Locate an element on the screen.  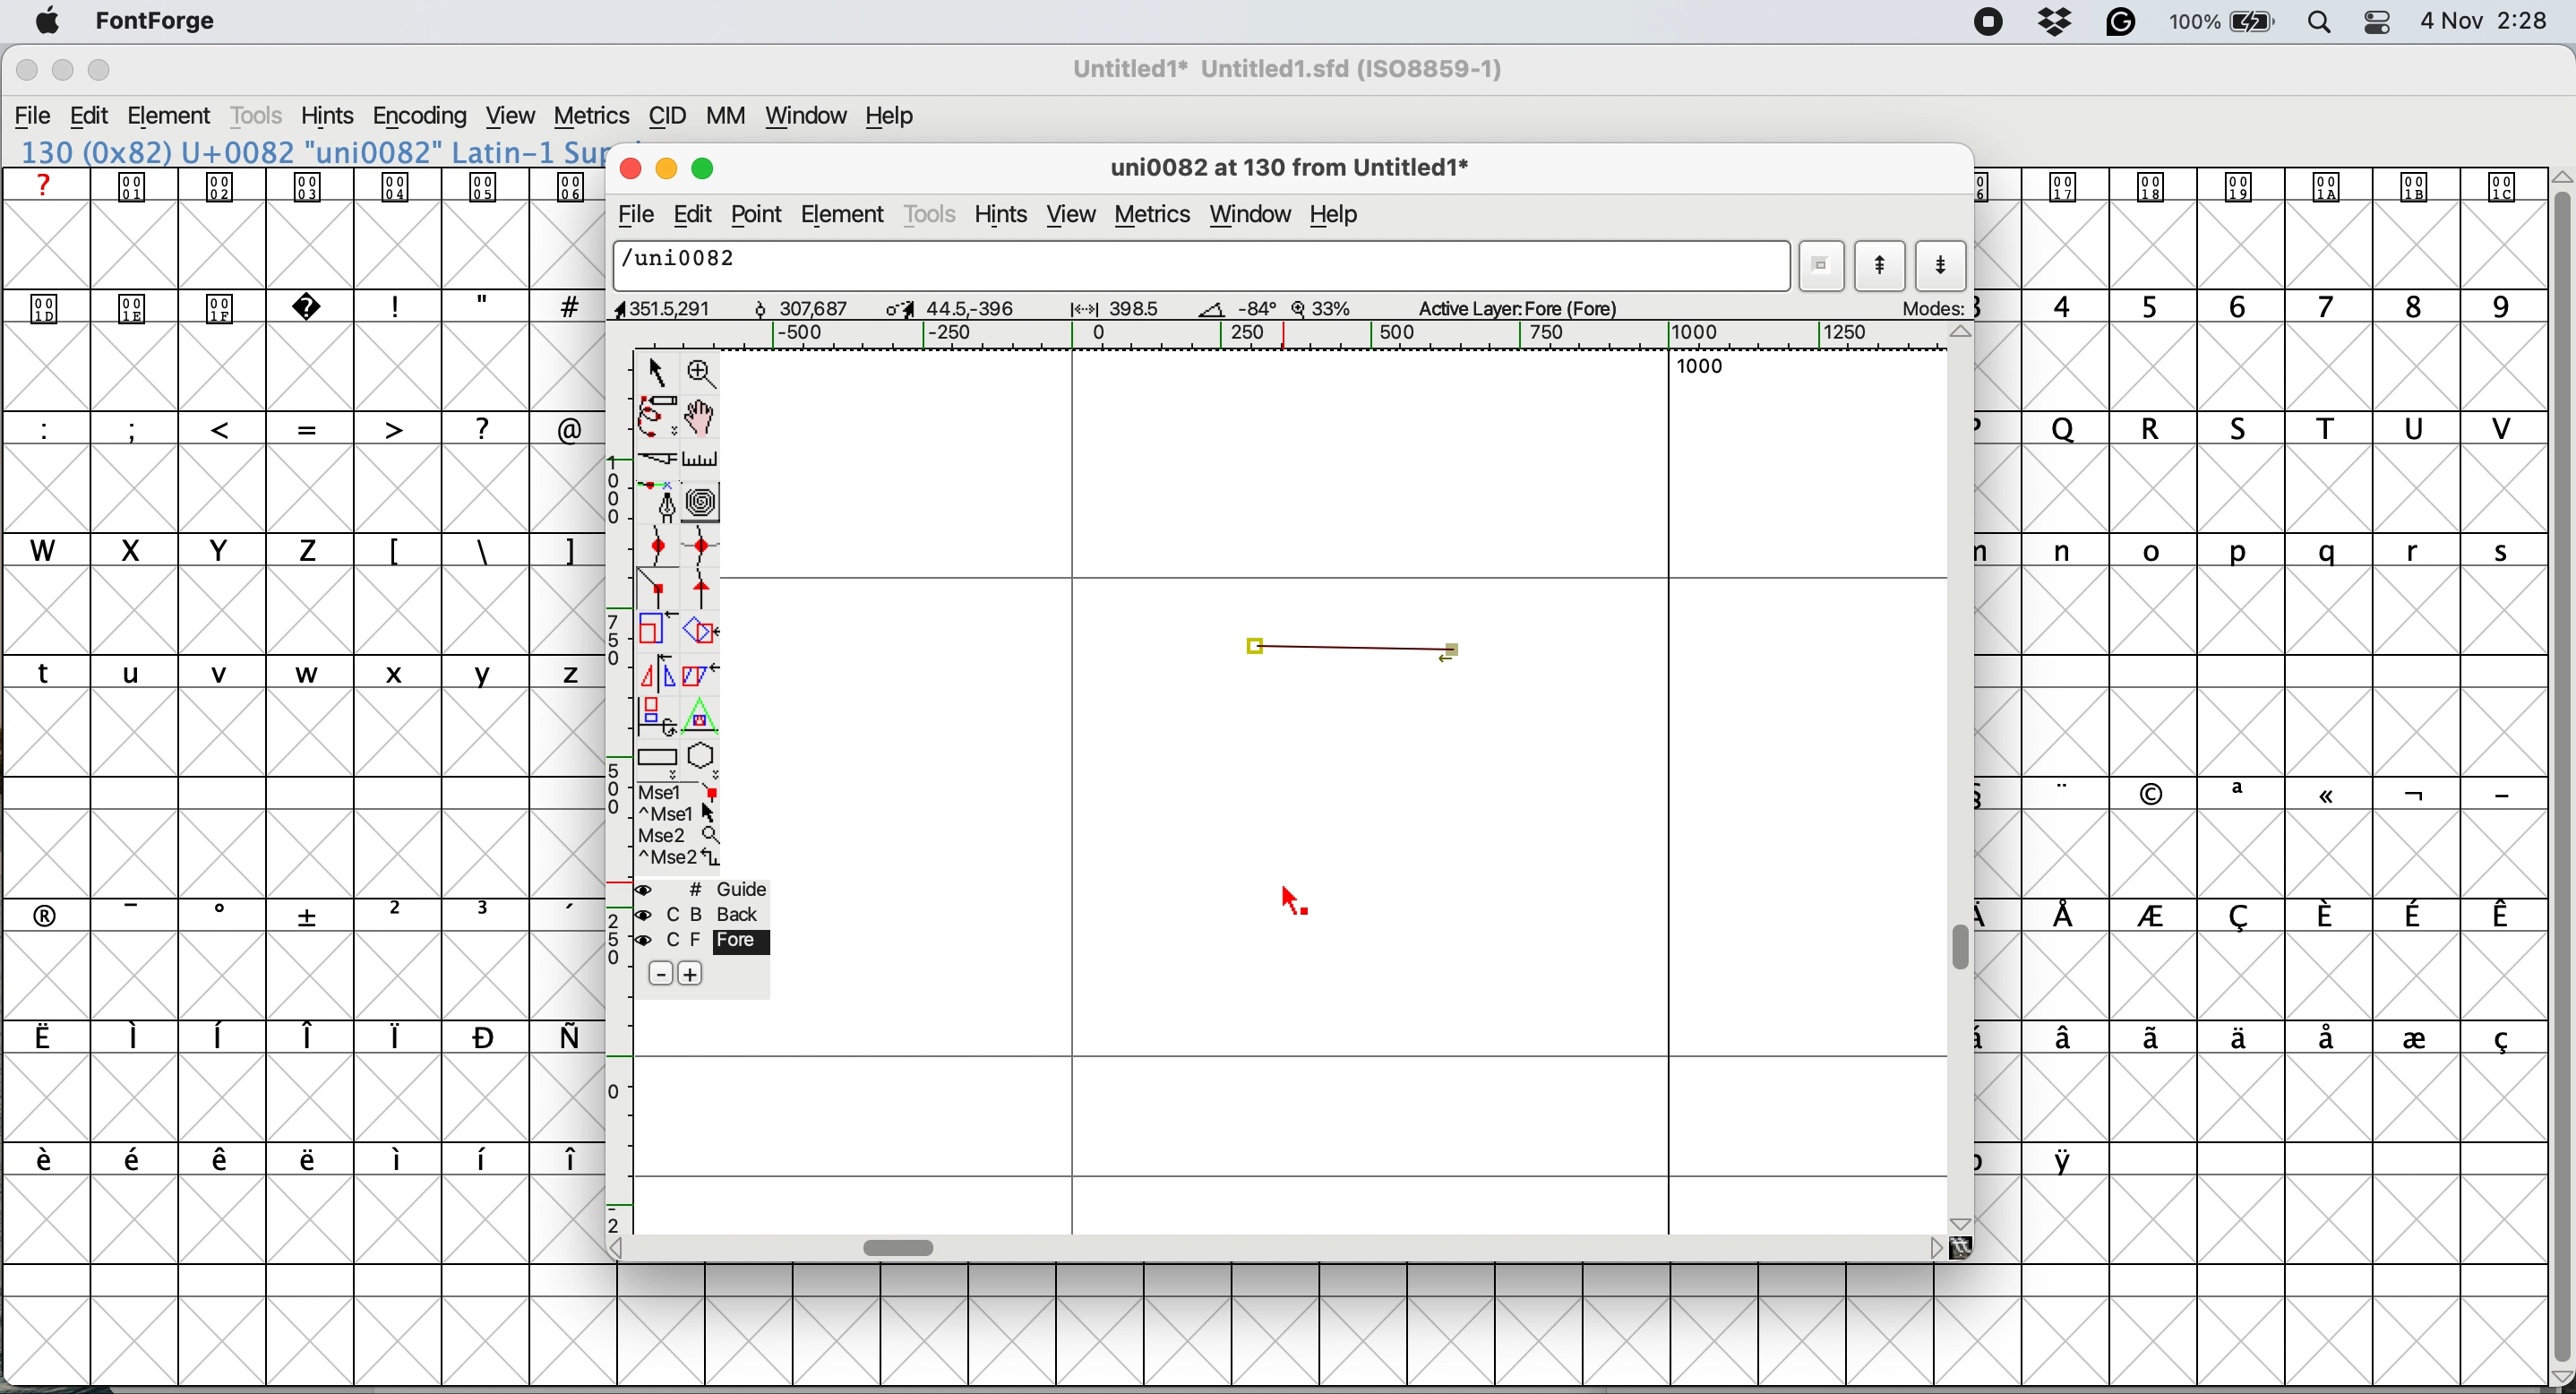
add a curve point horizontal or vertical is located at coordinates (702, 546).